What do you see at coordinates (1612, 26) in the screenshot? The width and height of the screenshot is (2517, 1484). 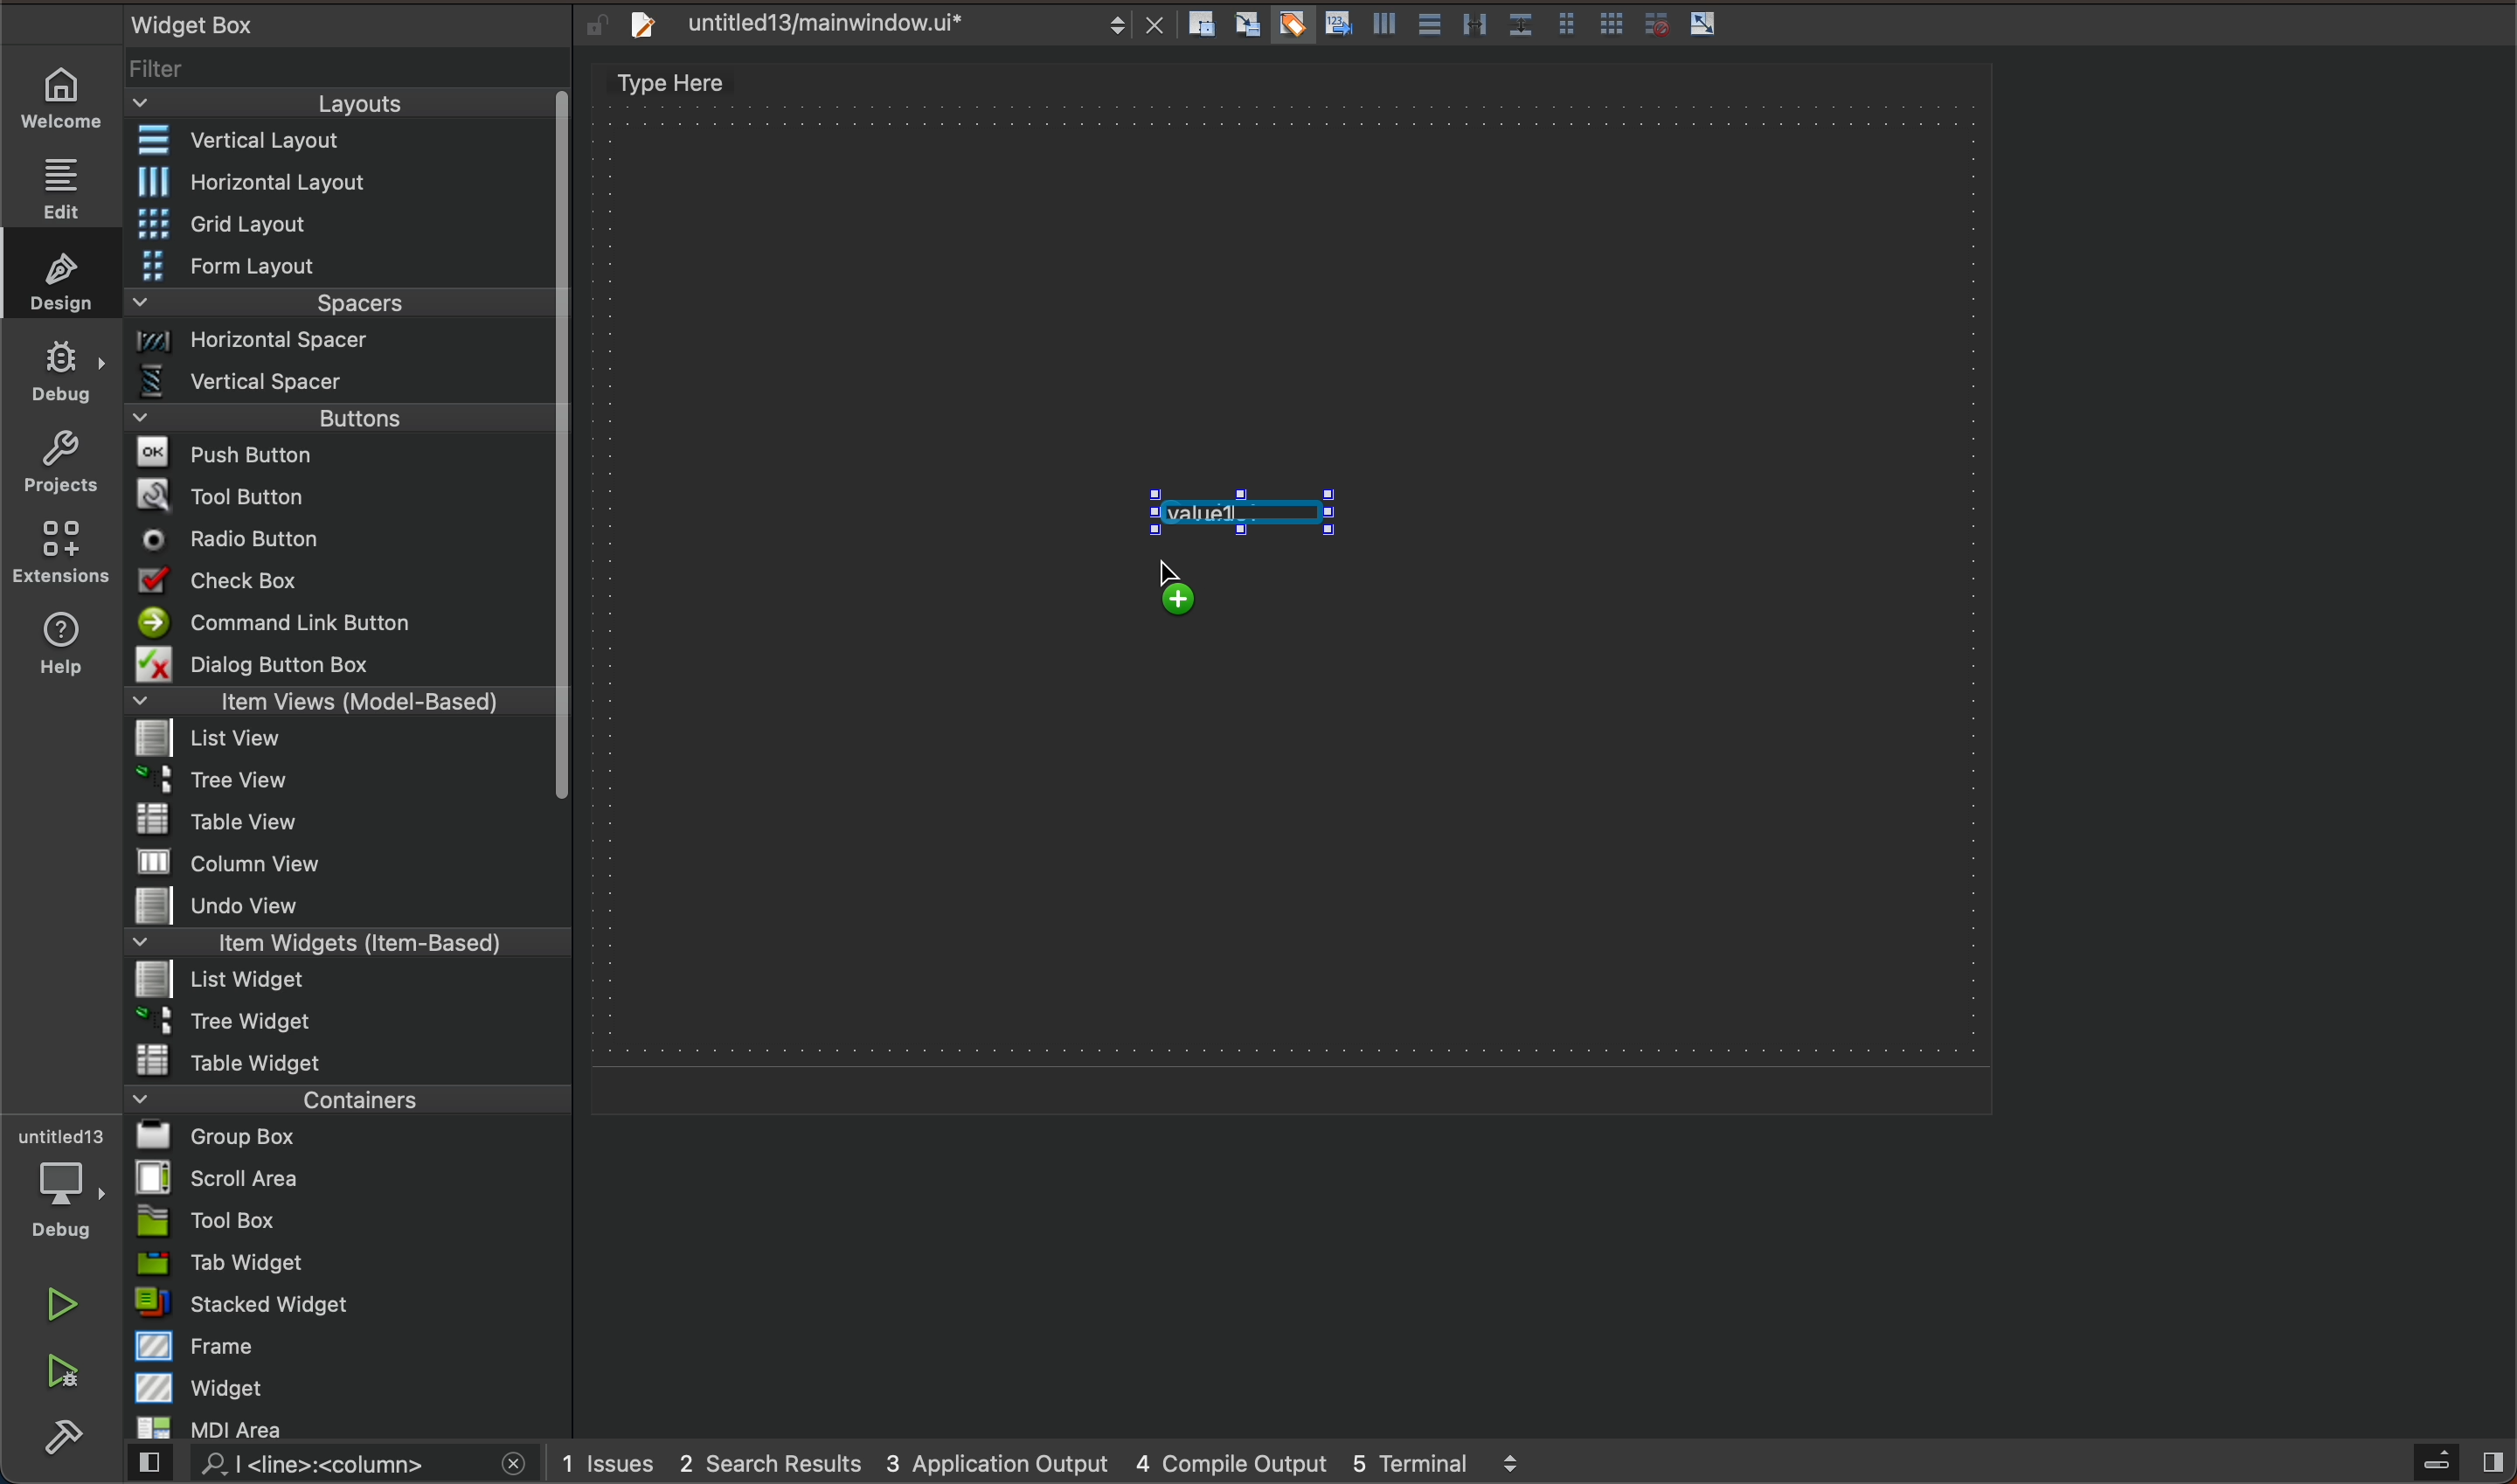 I see `` at bounding box center [1612, 26].